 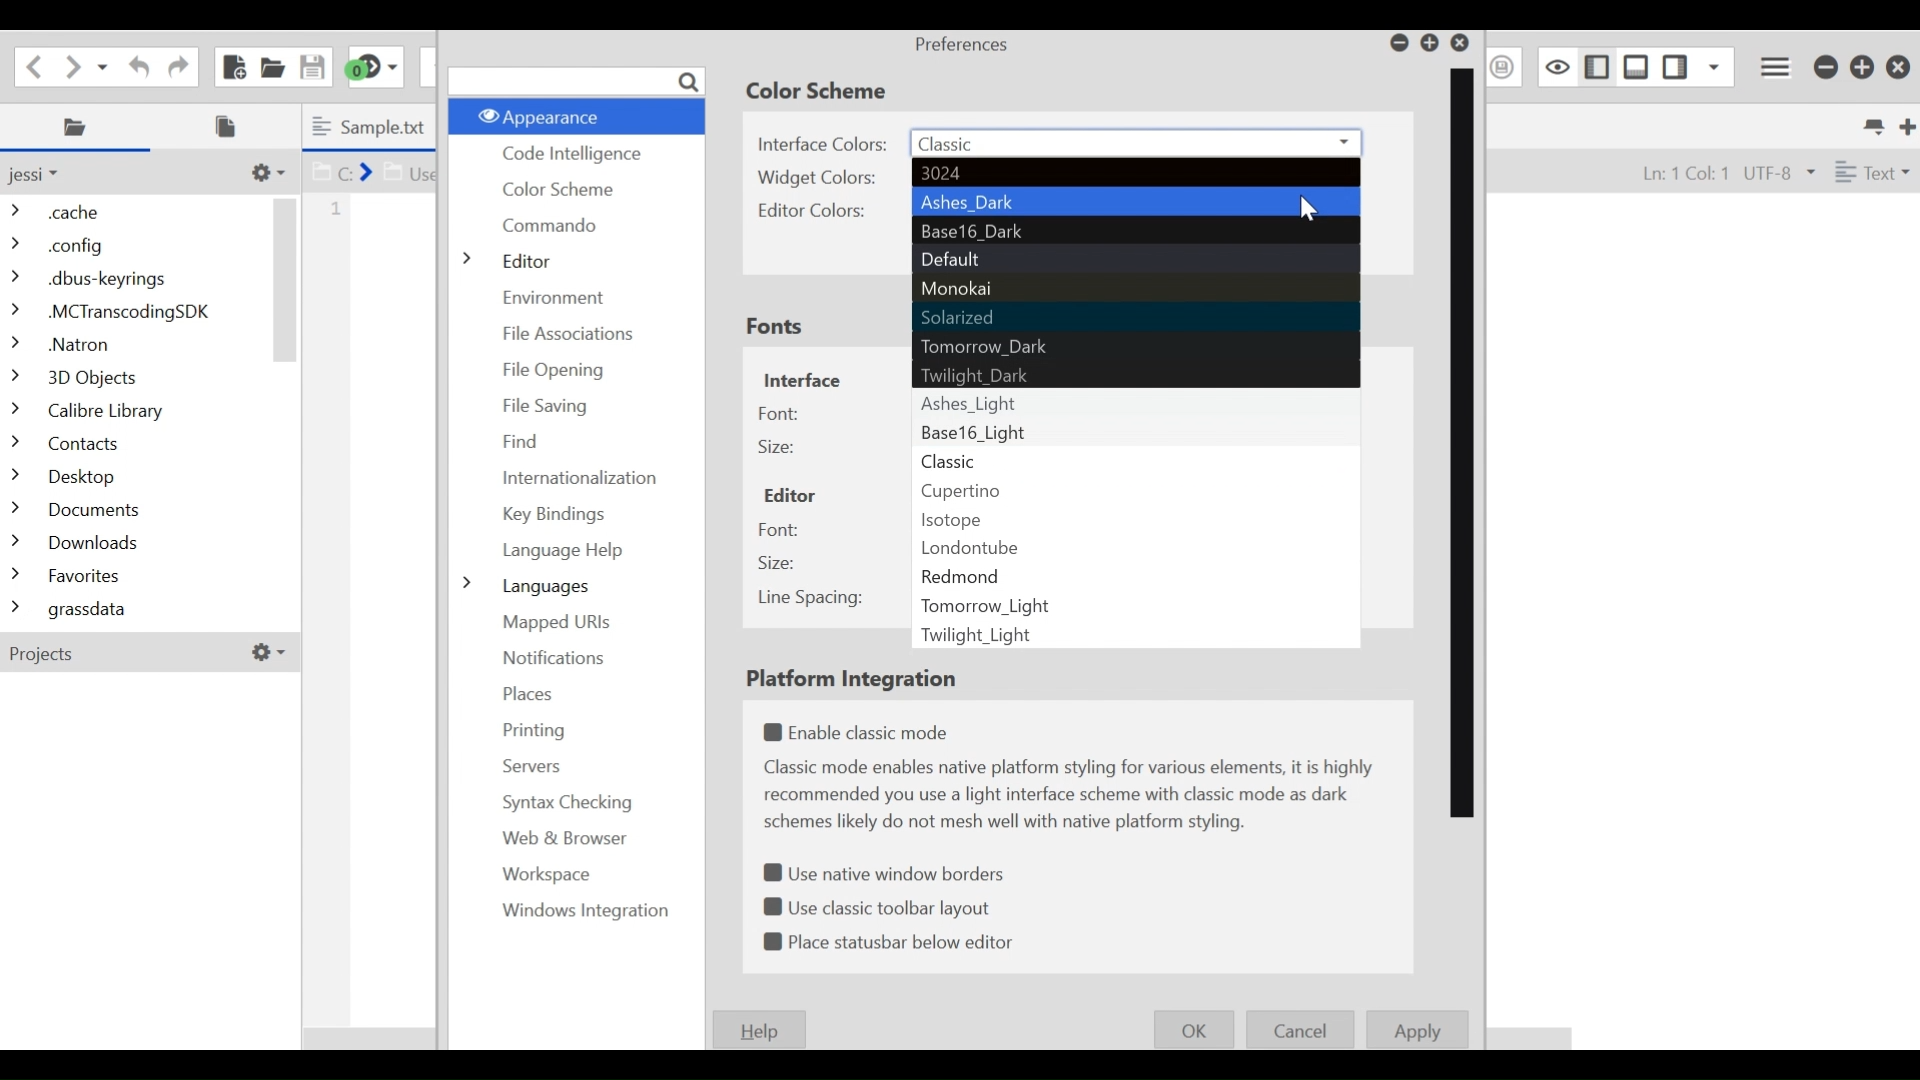 What do you see at coordinates (518, 259) in the screenshot?
I see `Editor` at bounding box center [518, 259].